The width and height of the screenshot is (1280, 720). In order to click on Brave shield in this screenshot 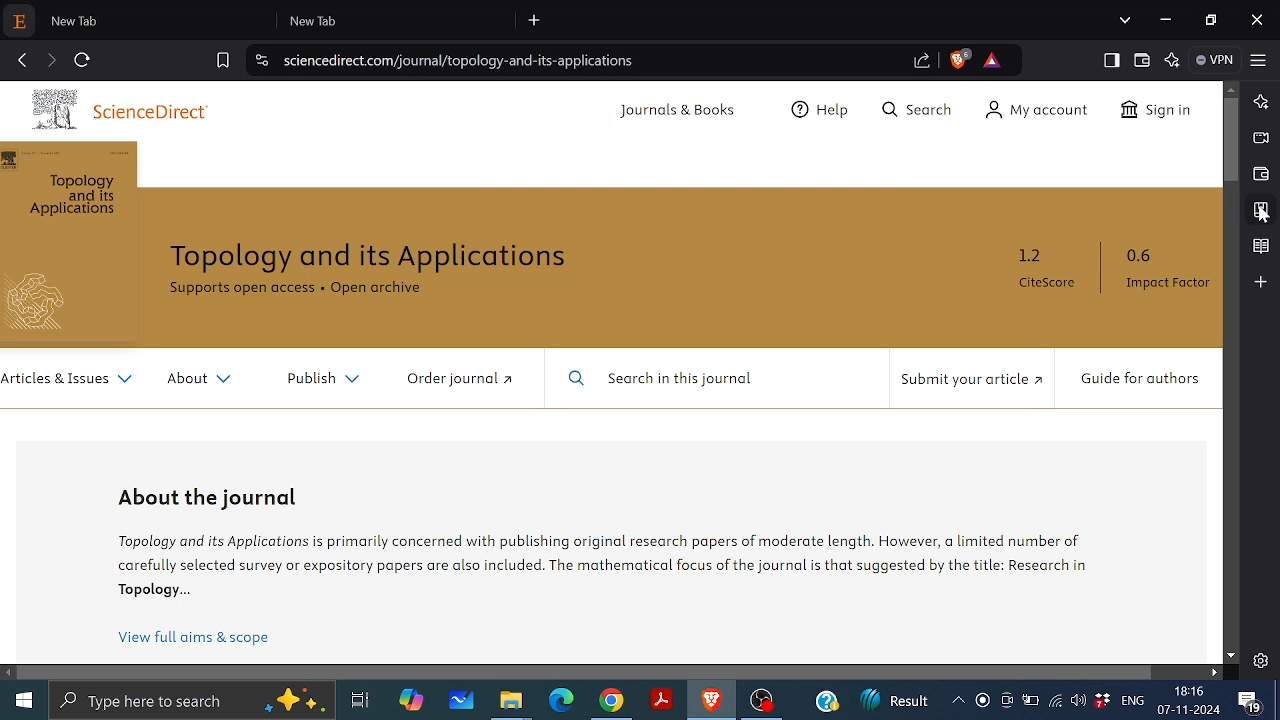, I will do `click(961, 60)`.